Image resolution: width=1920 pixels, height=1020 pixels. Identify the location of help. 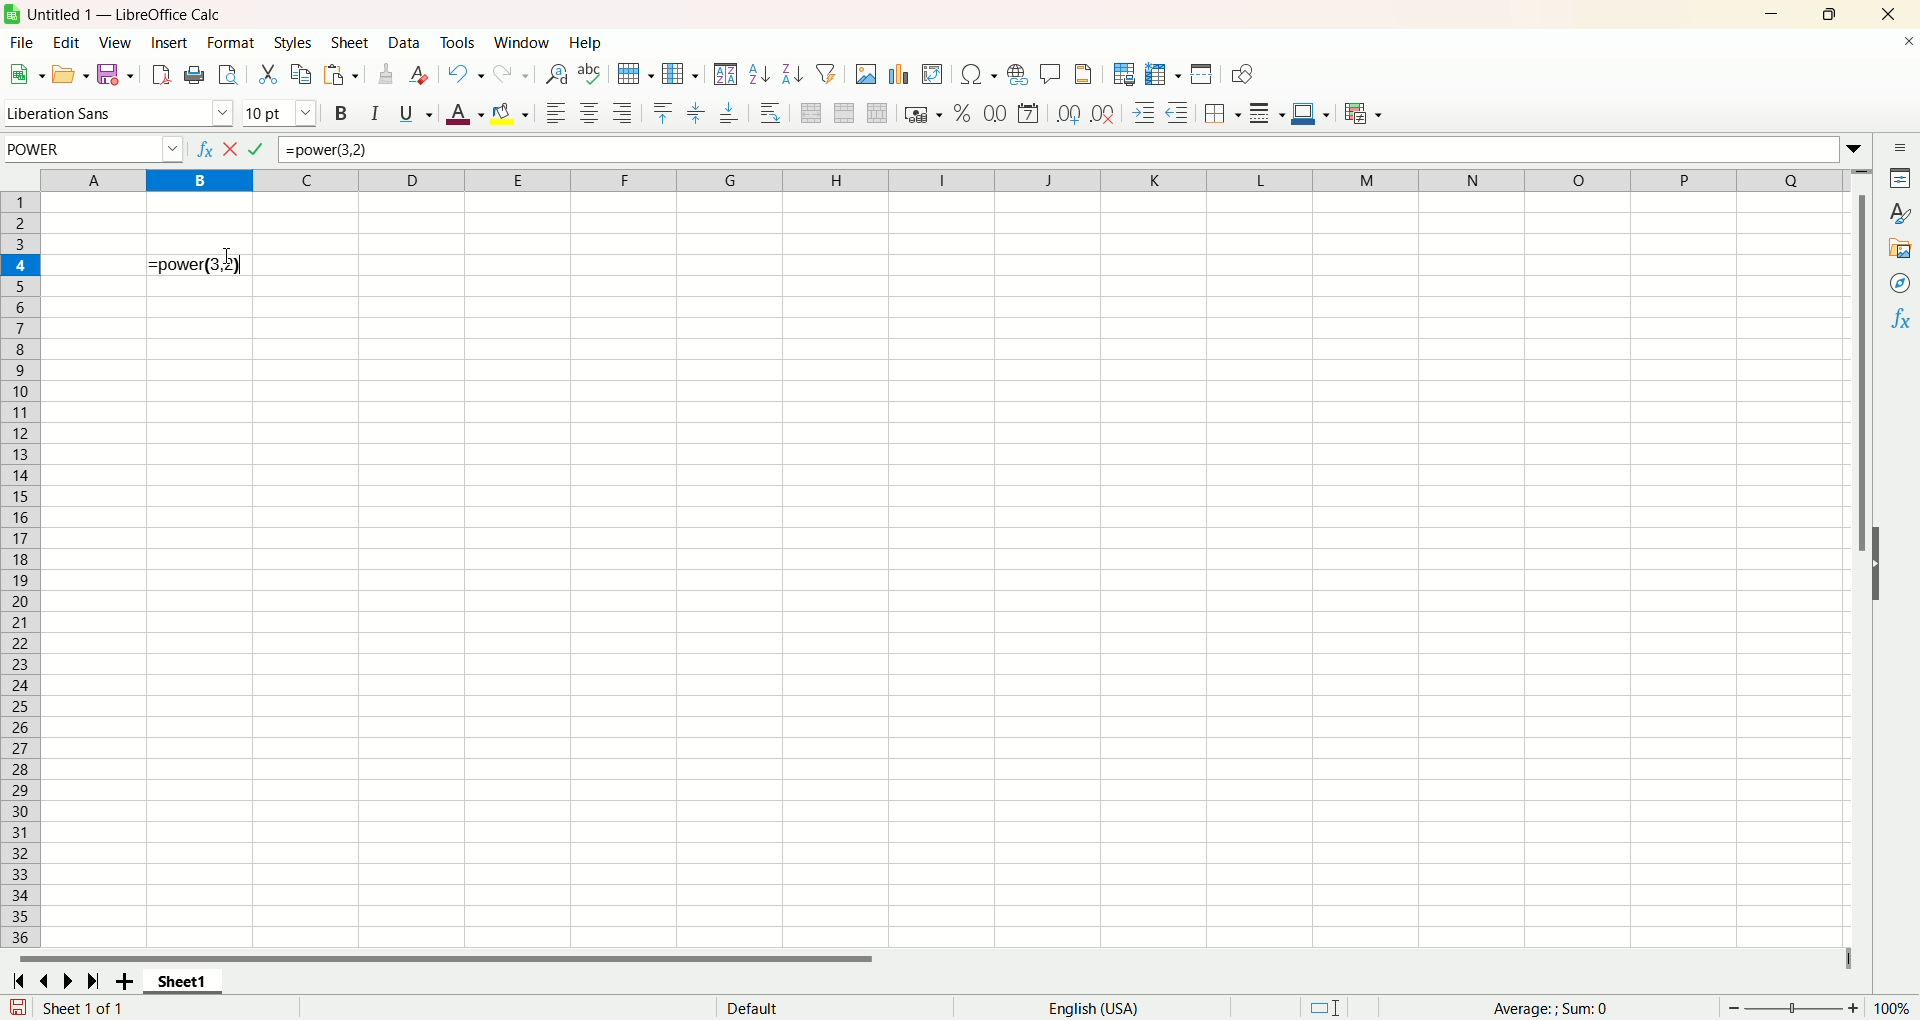
(587, 43).